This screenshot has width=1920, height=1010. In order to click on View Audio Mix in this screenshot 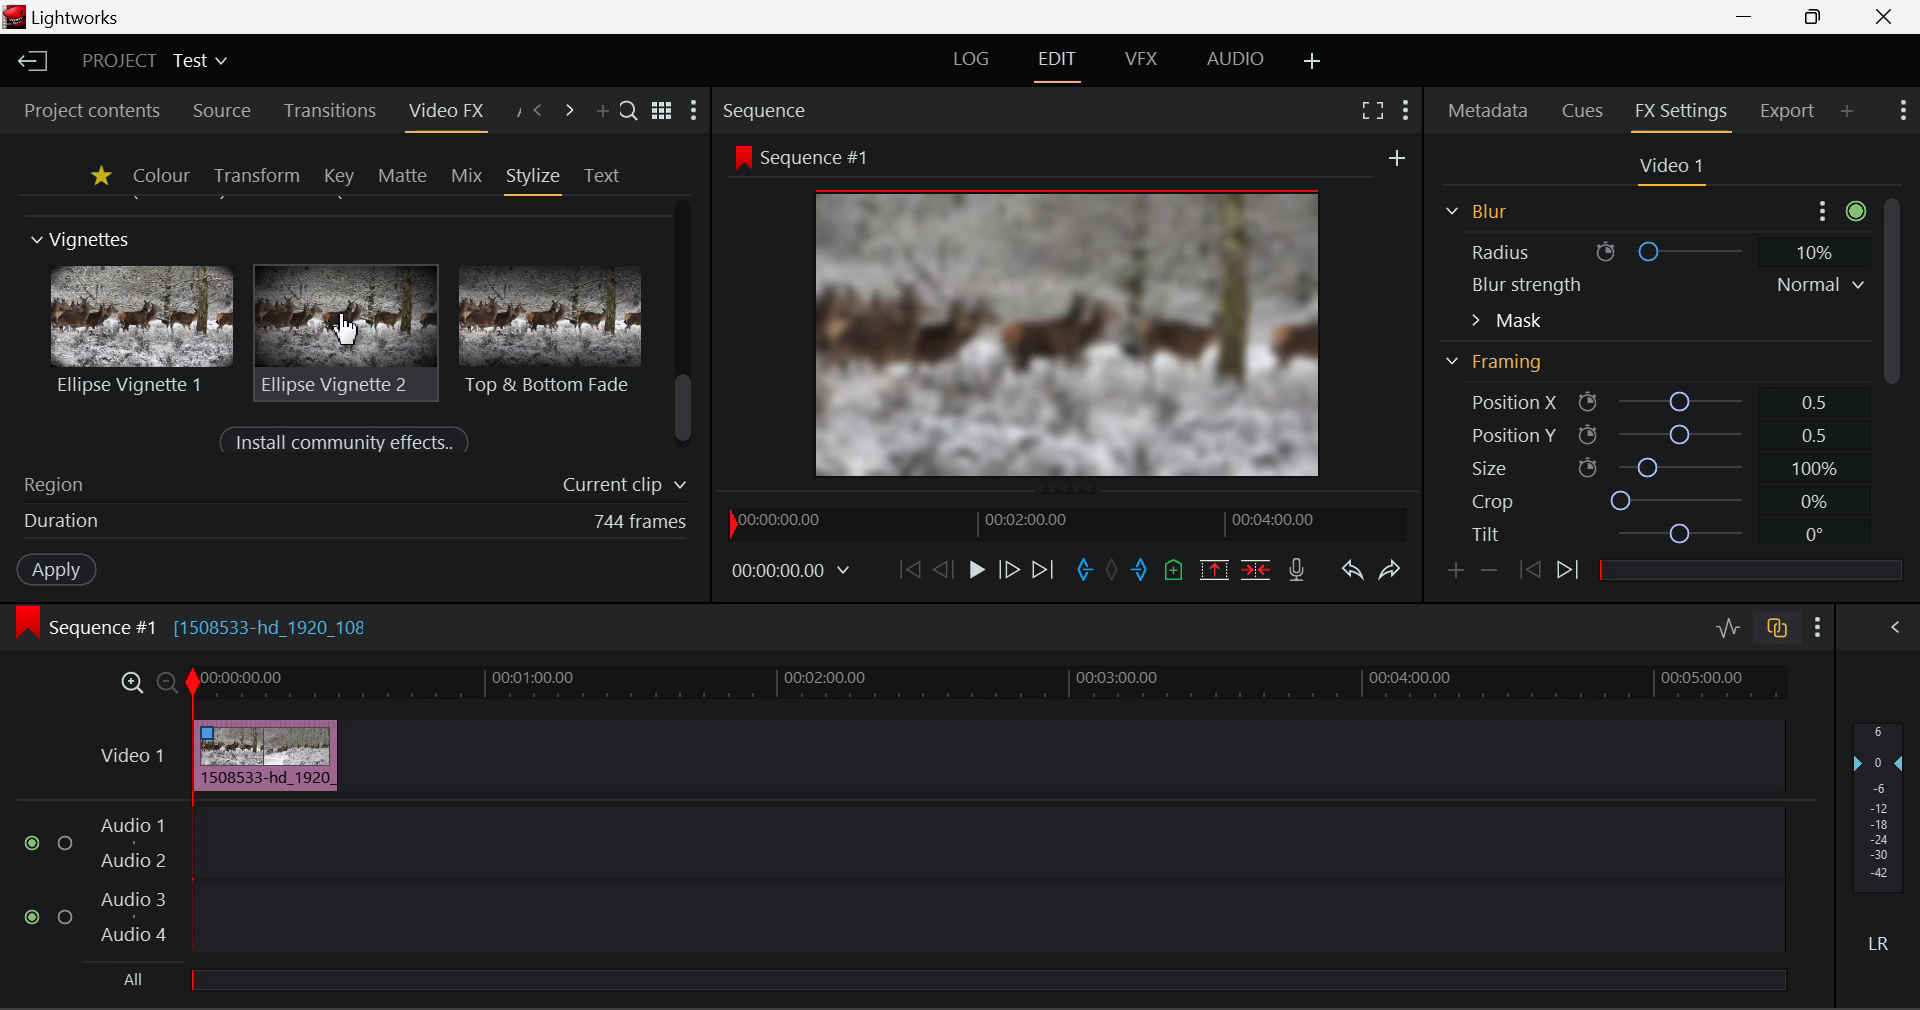, I will do `click(1896, 625)`.